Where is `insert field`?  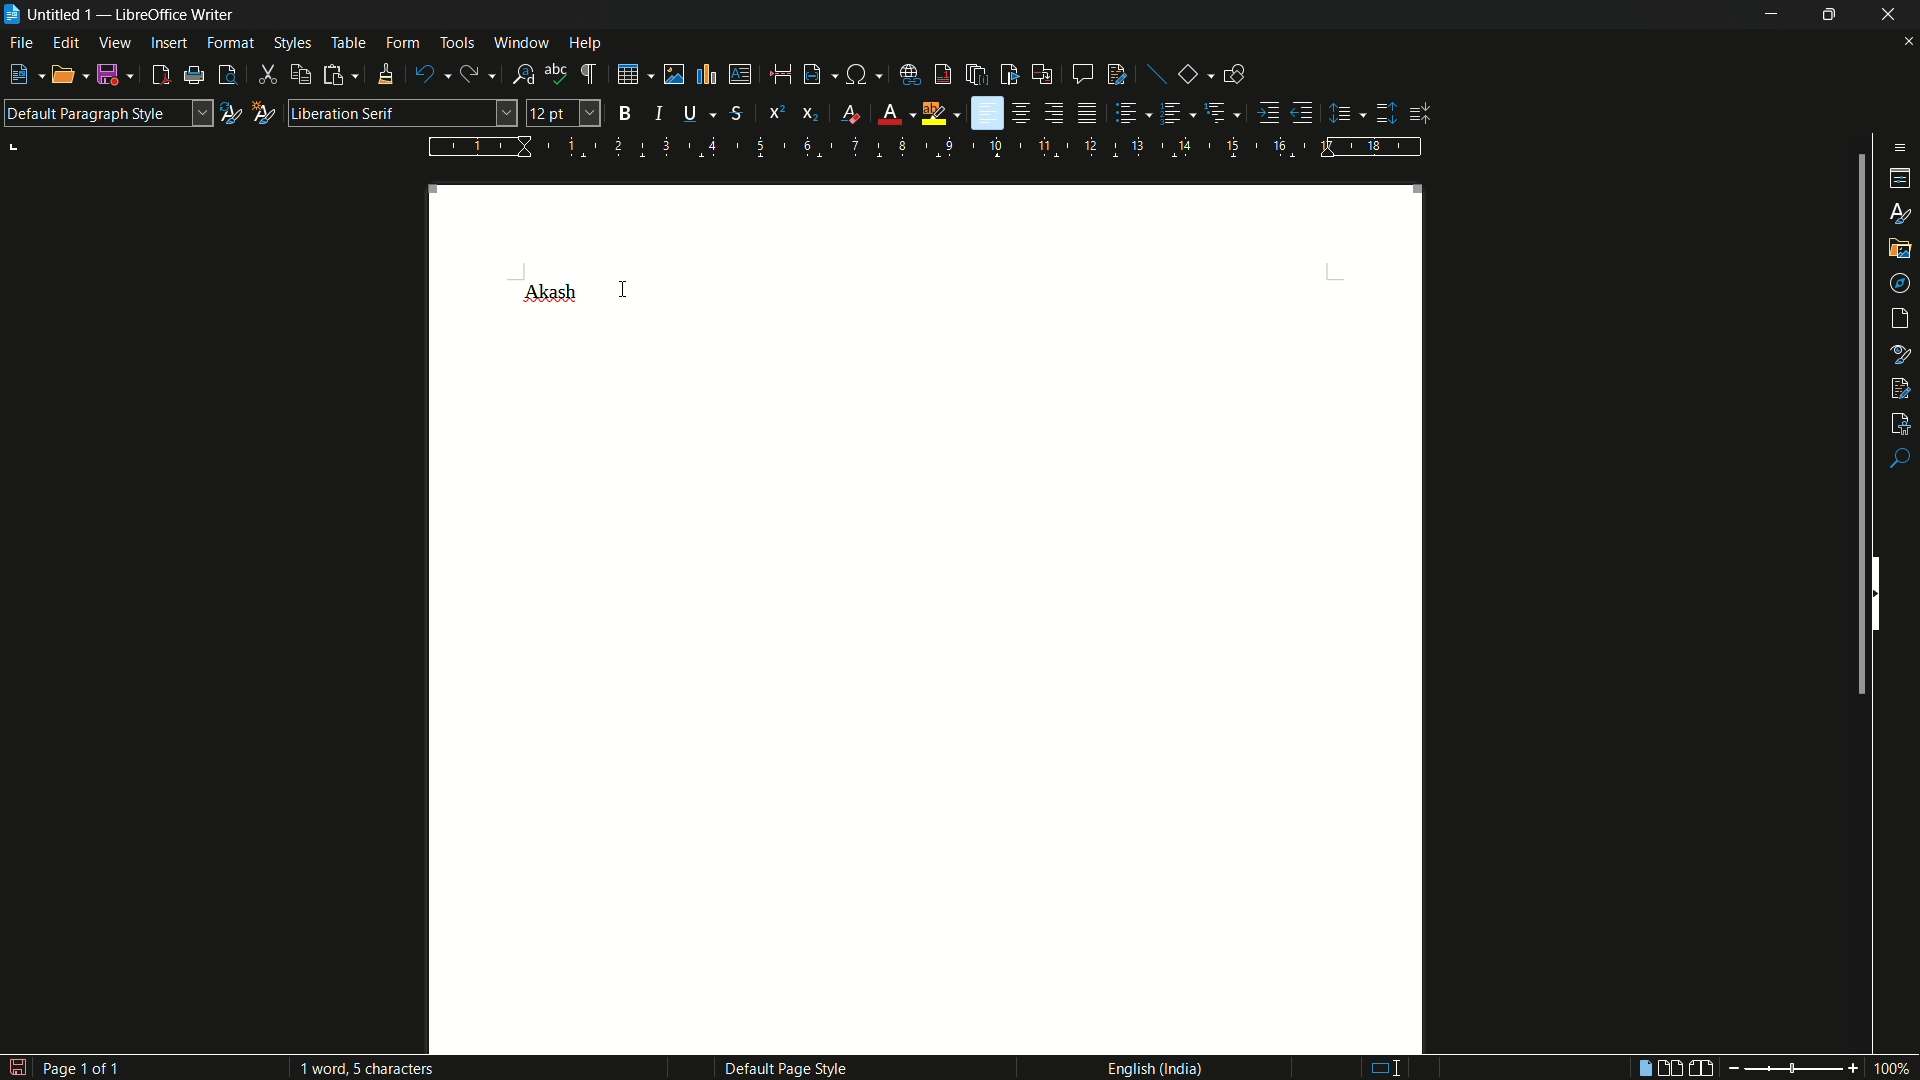 insert field is located at coordinates (811, 75).